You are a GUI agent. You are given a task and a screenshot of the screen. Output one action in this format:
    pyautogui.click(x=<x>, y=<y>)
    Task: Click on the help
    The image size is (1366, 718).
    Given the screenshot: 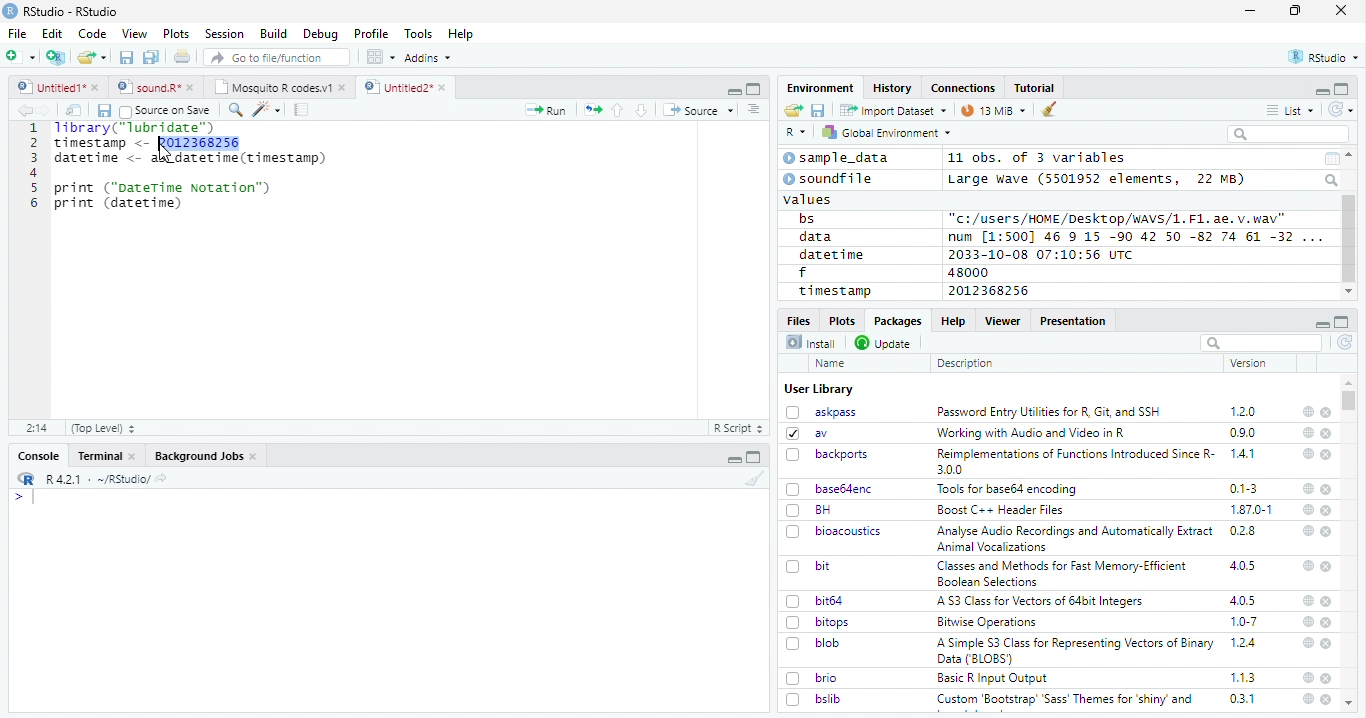 What is the action you would take?
    pyautogui.click(x=1308, y=432)
    